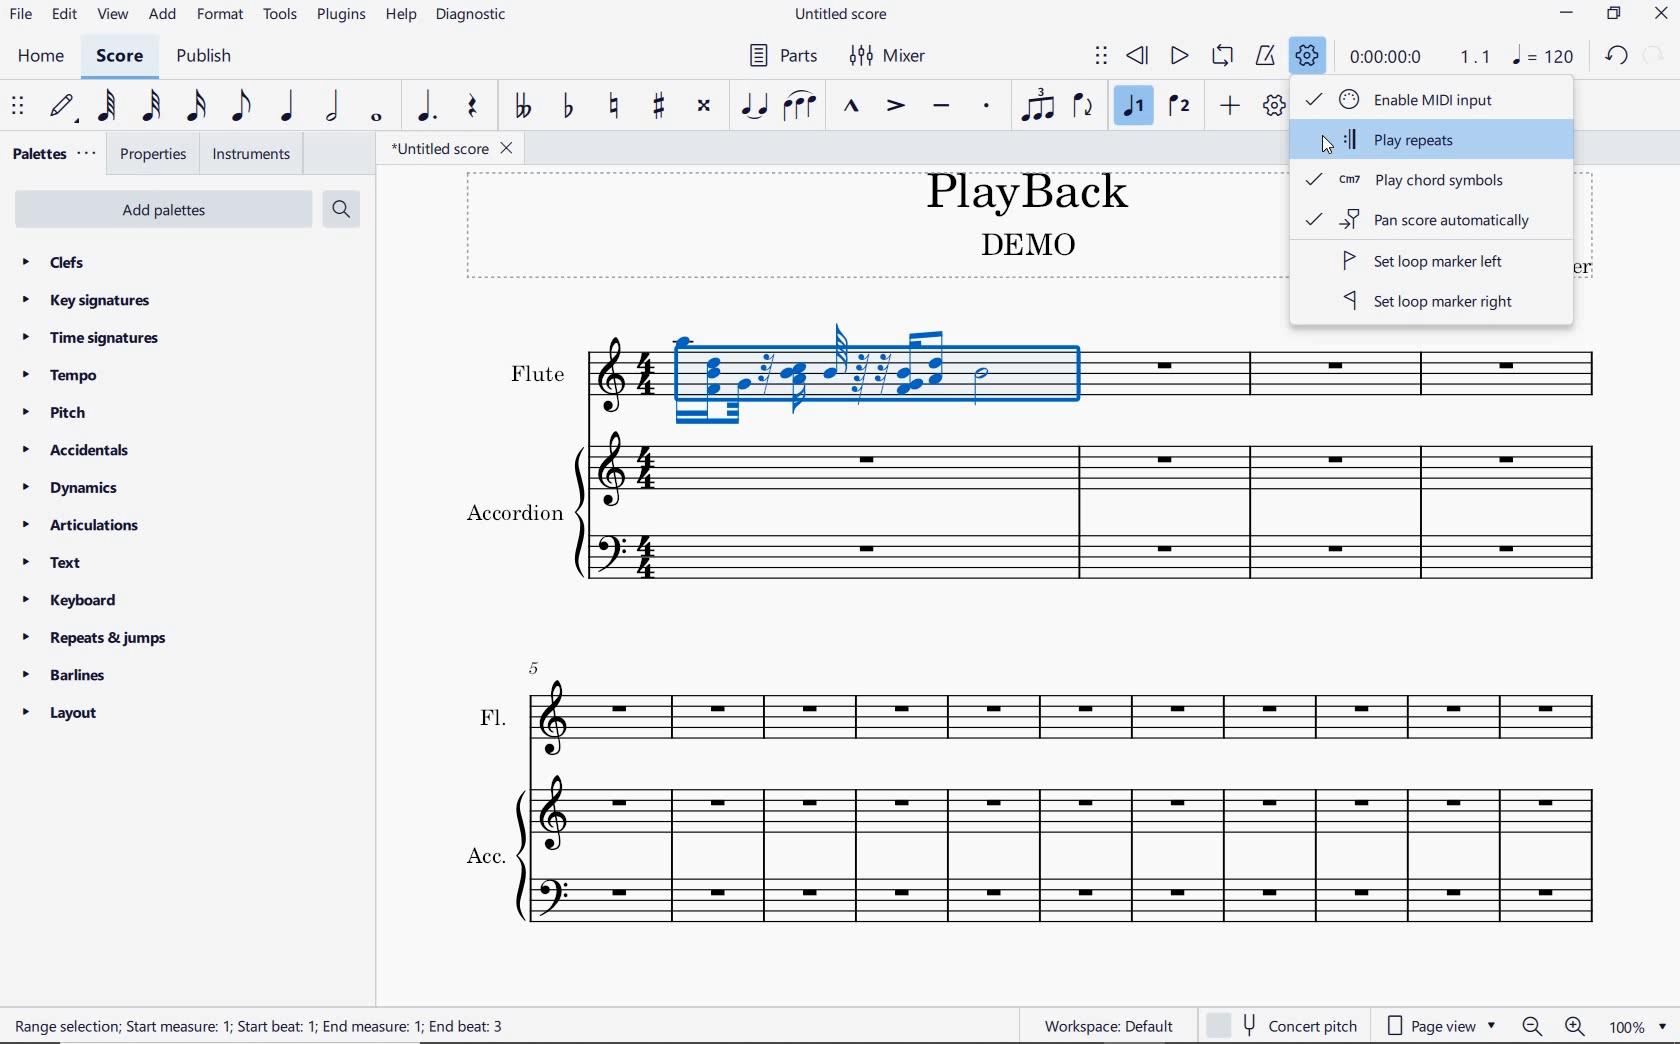 The height and width of the screenshot is (1044, 1680). What do you see at coordinates (1115, 1023) in the screenshot?
I see `Workspace: Default` at bounding box center [1115, 1023].